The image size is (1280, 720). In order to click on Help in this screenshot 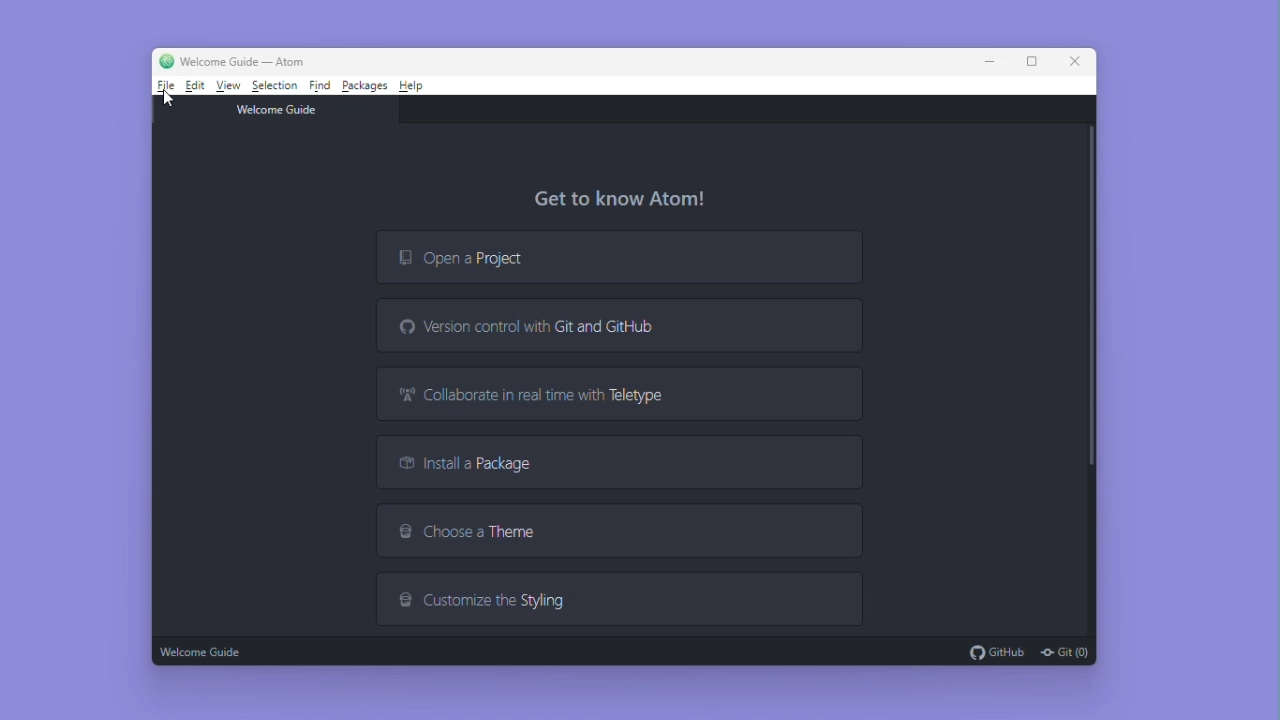, I will do `click(413, 85)`.